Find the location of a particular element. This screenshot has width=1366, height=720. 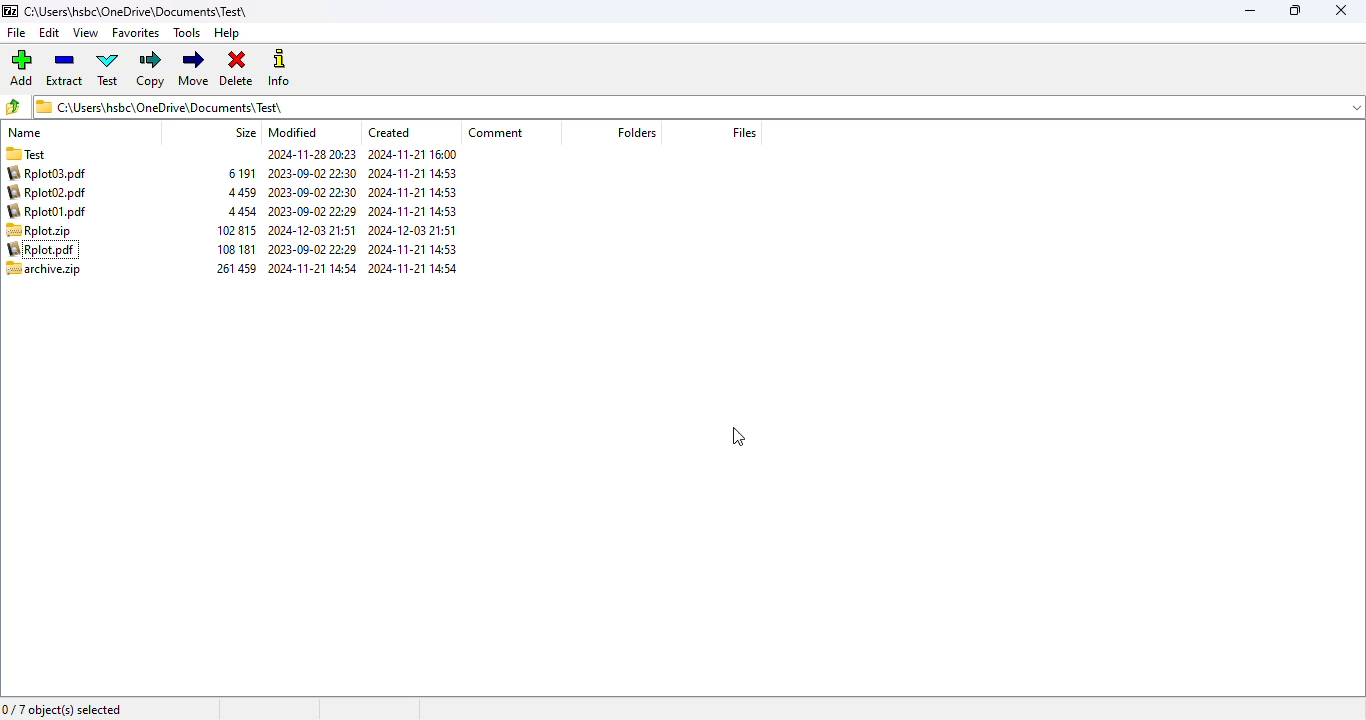

created date and time is located at coordinates (413, 260).